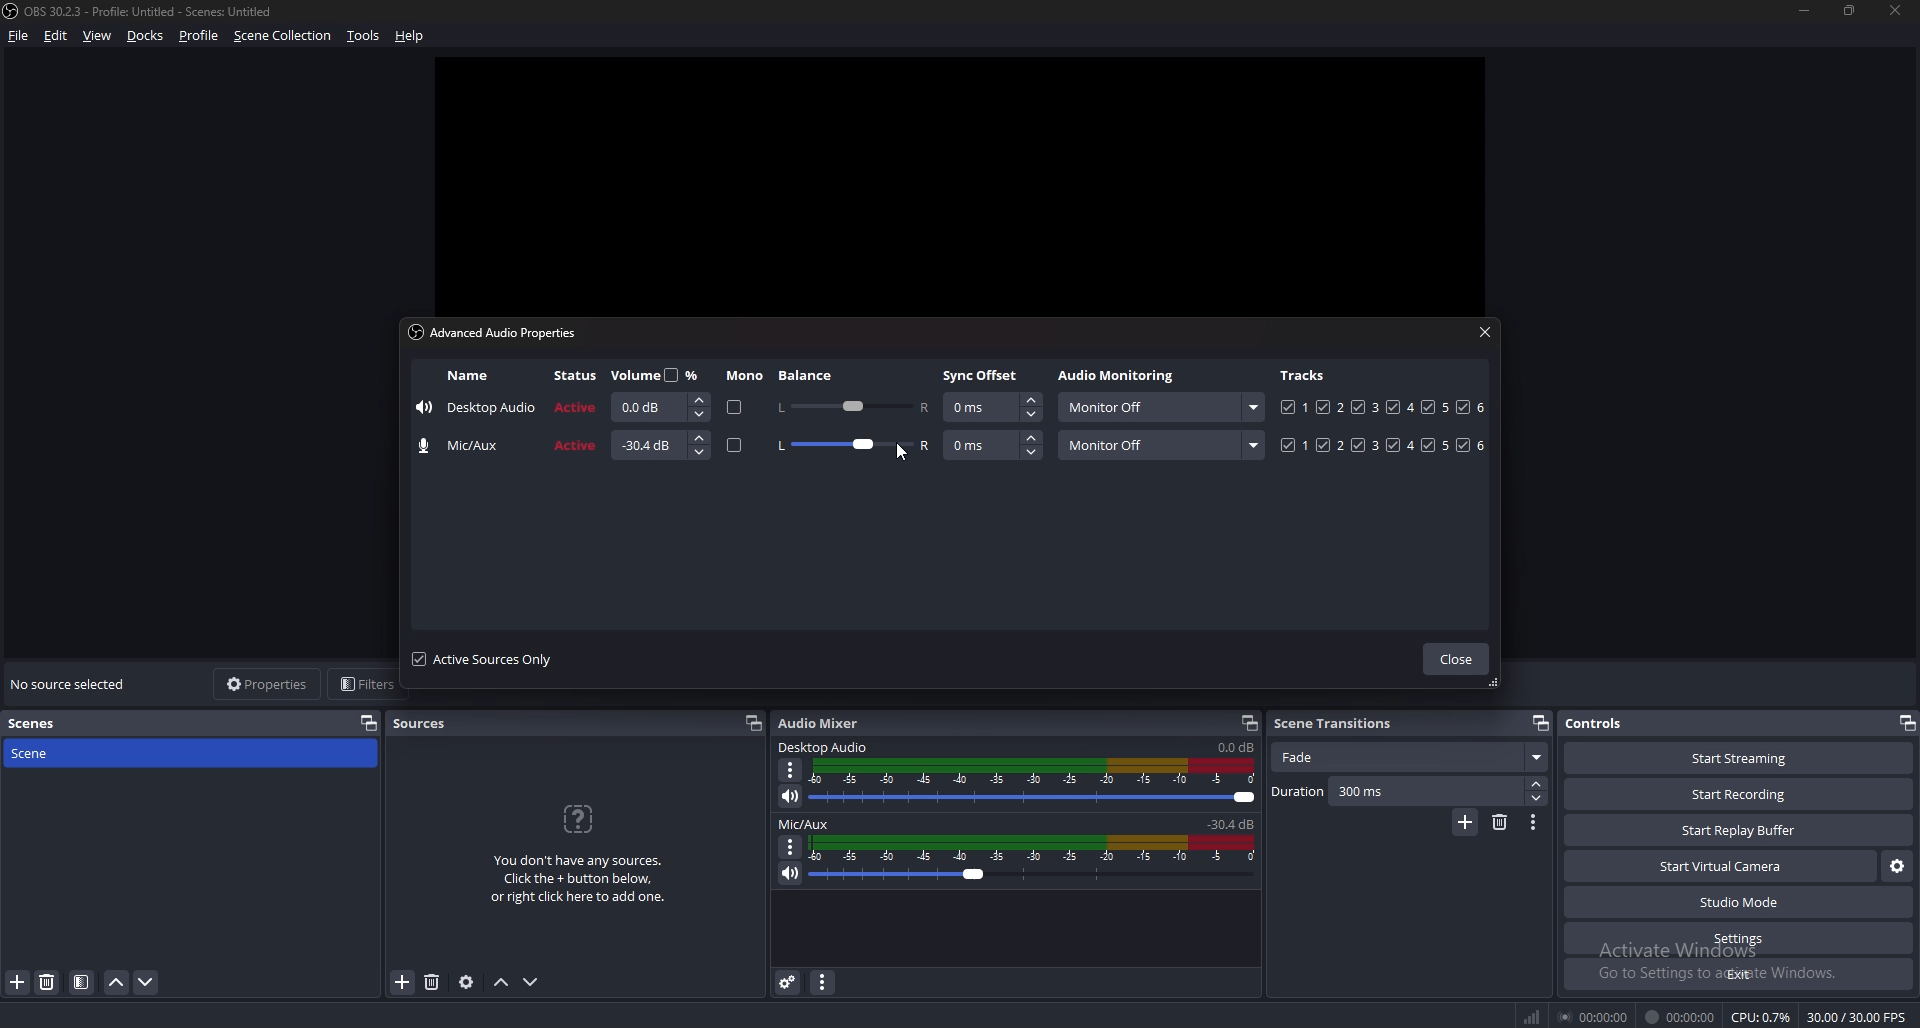 This screenshot has width=1920, height=1028. What do you see at coordinates (1737, 758) in the screenshot?
I see `start streaming` at bounding box center [1737, 758].